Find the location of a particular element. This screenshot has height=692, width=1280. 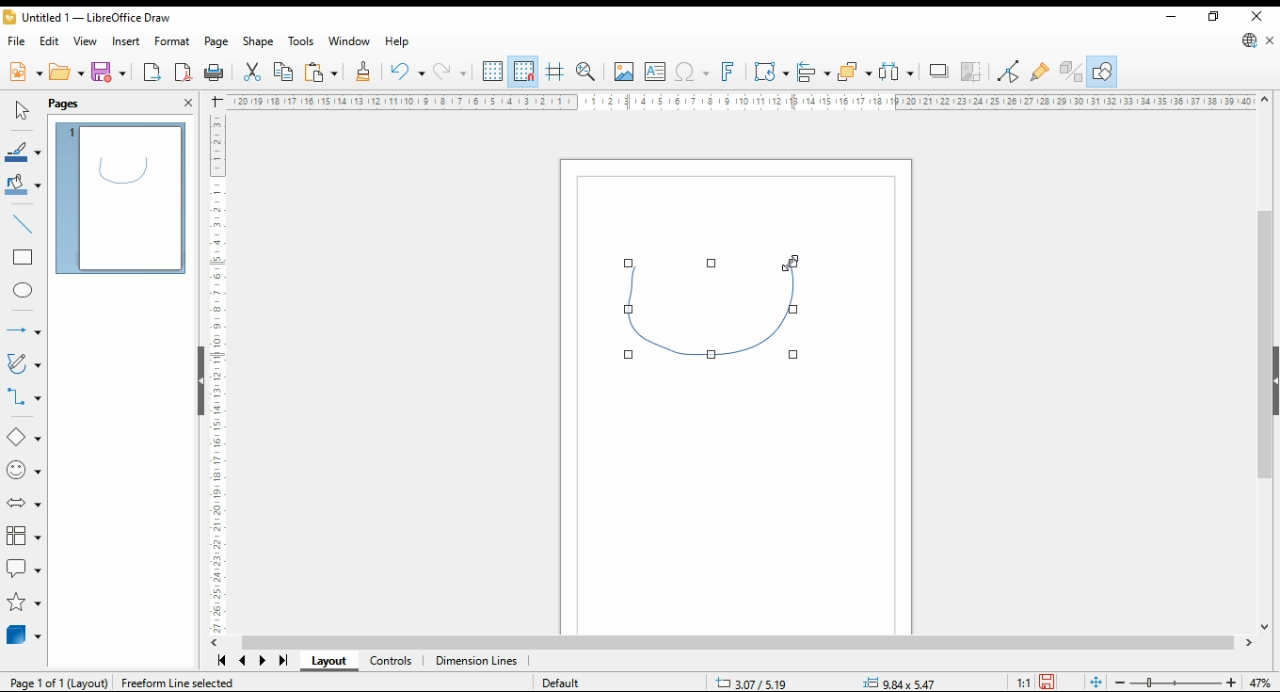

previous page is located at coordinates (244, 660).